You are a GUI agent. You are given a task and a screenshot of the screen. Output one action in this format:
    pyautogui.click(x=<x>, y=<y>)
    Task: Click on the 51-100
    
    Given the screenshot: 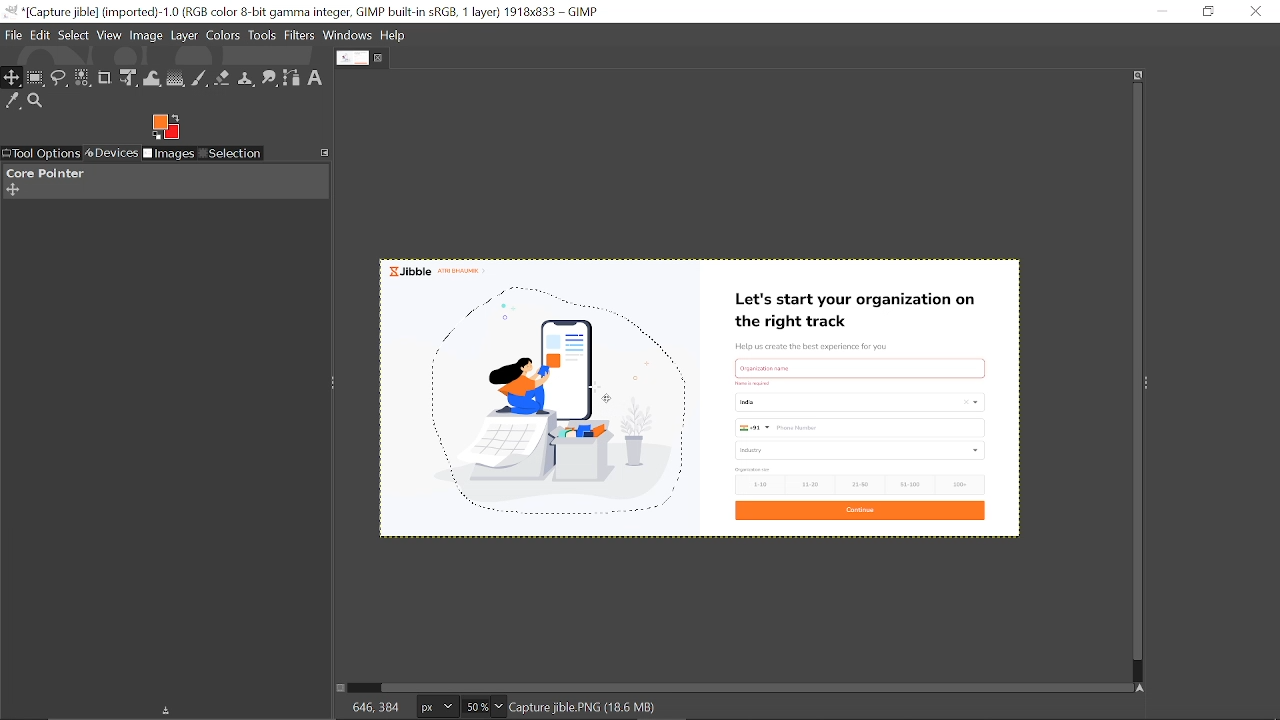 What is the action you would take?
    pyautogui.click(x=909, y=485)
    